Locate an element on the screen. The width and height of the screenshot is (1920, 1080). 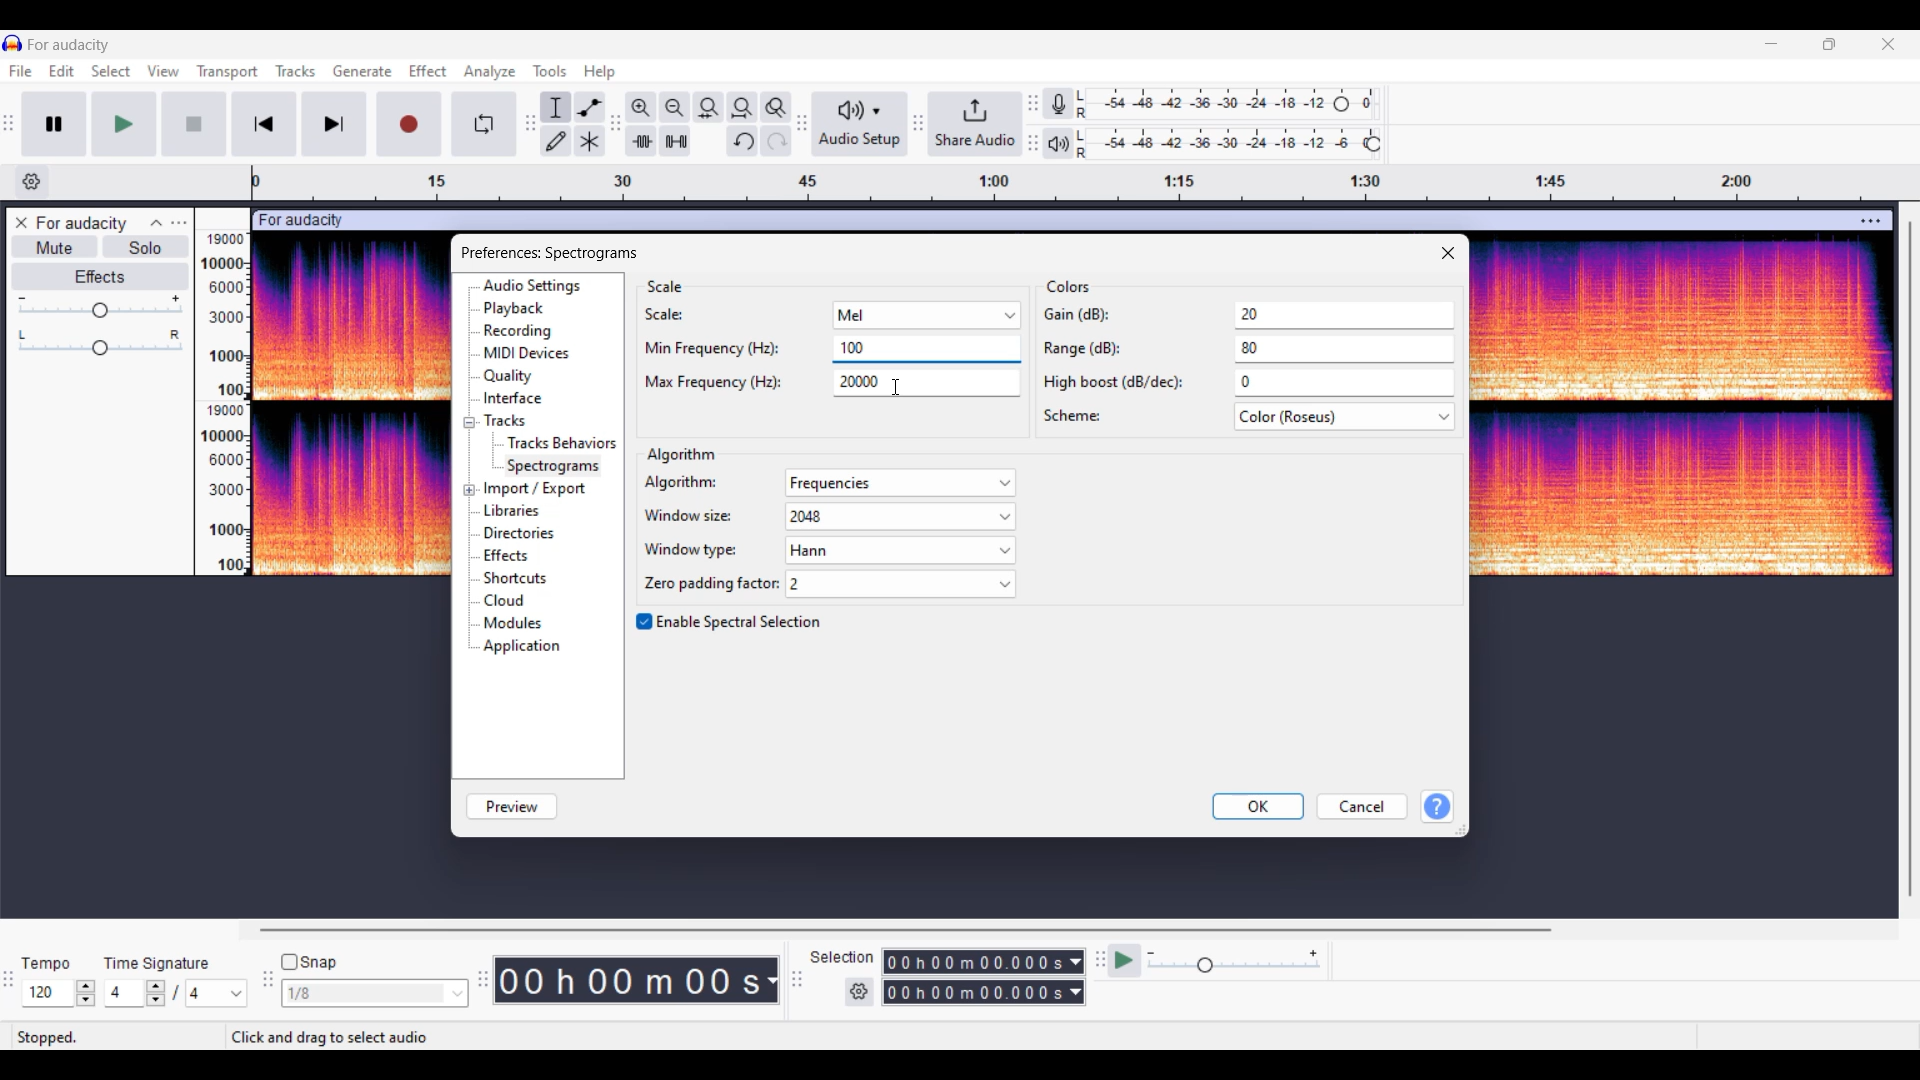
View menu is located at coordinates (166, 73).